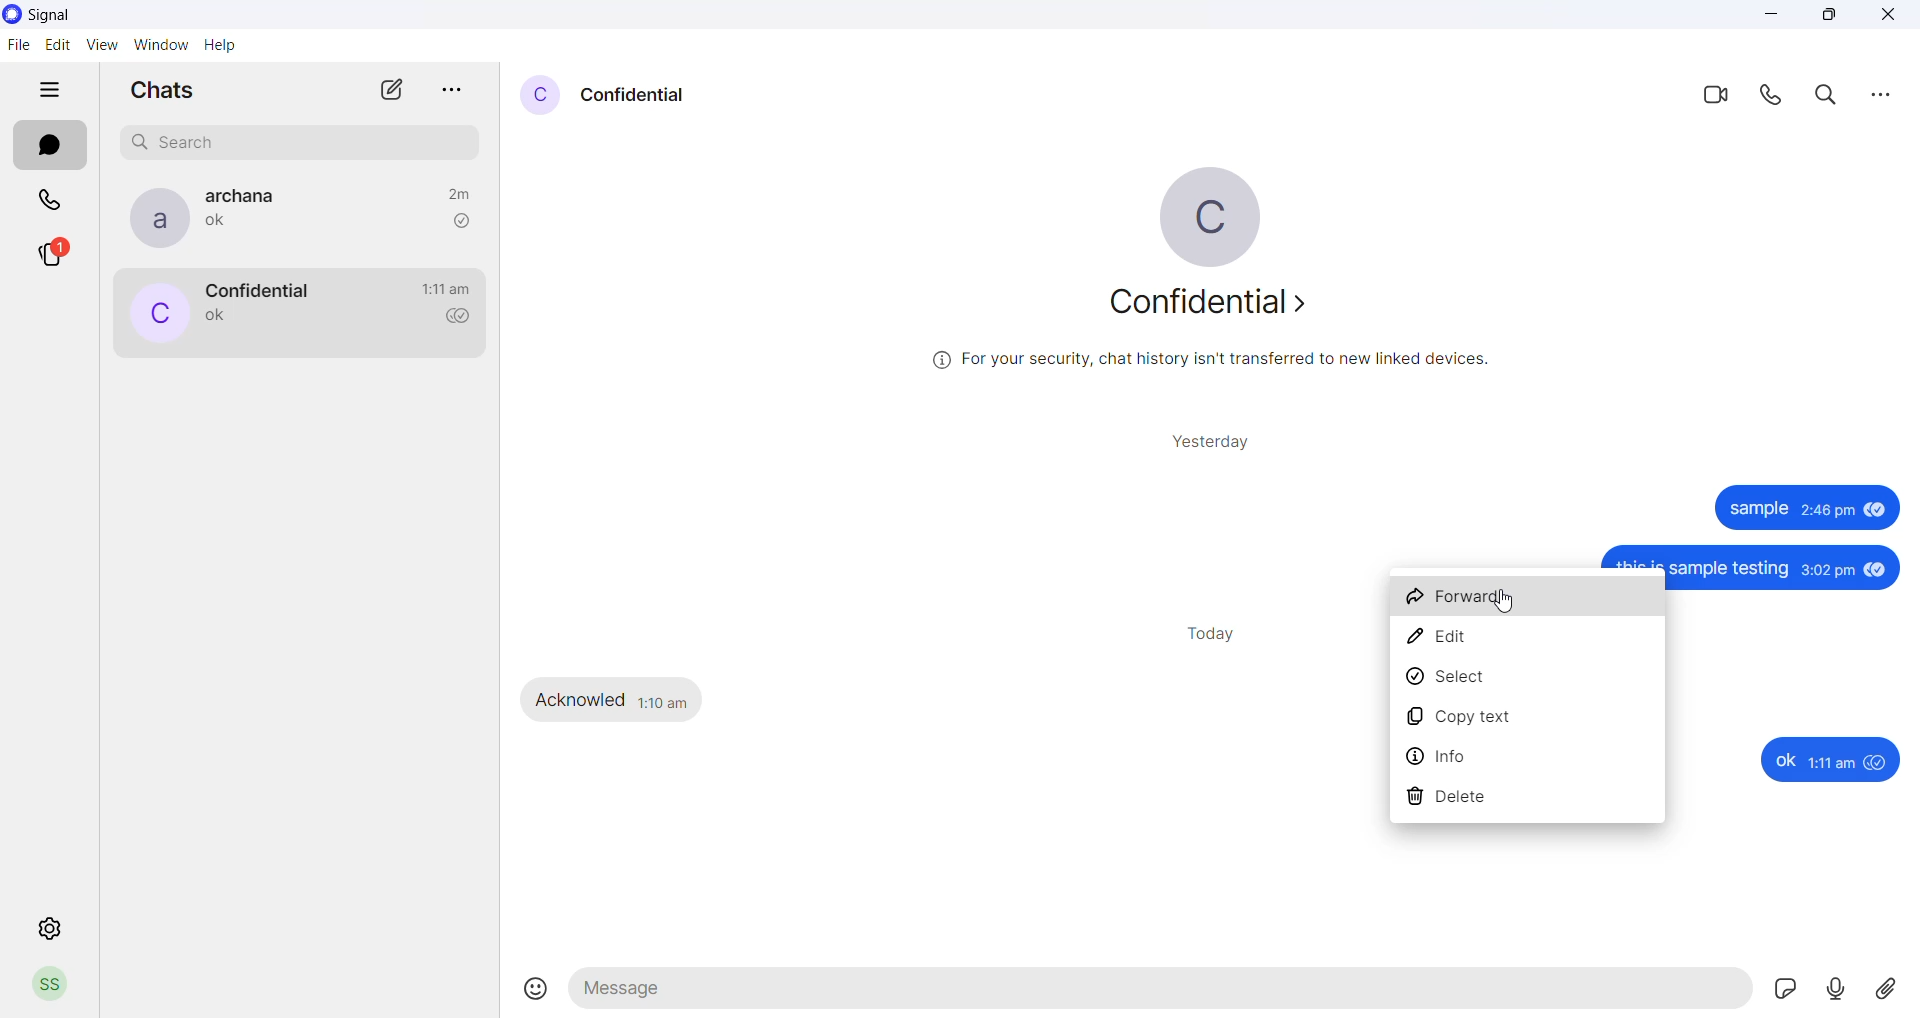 The width and height of the screenshot is (1920, 1018). I want to click on time passed since last message, so click(458, 191).